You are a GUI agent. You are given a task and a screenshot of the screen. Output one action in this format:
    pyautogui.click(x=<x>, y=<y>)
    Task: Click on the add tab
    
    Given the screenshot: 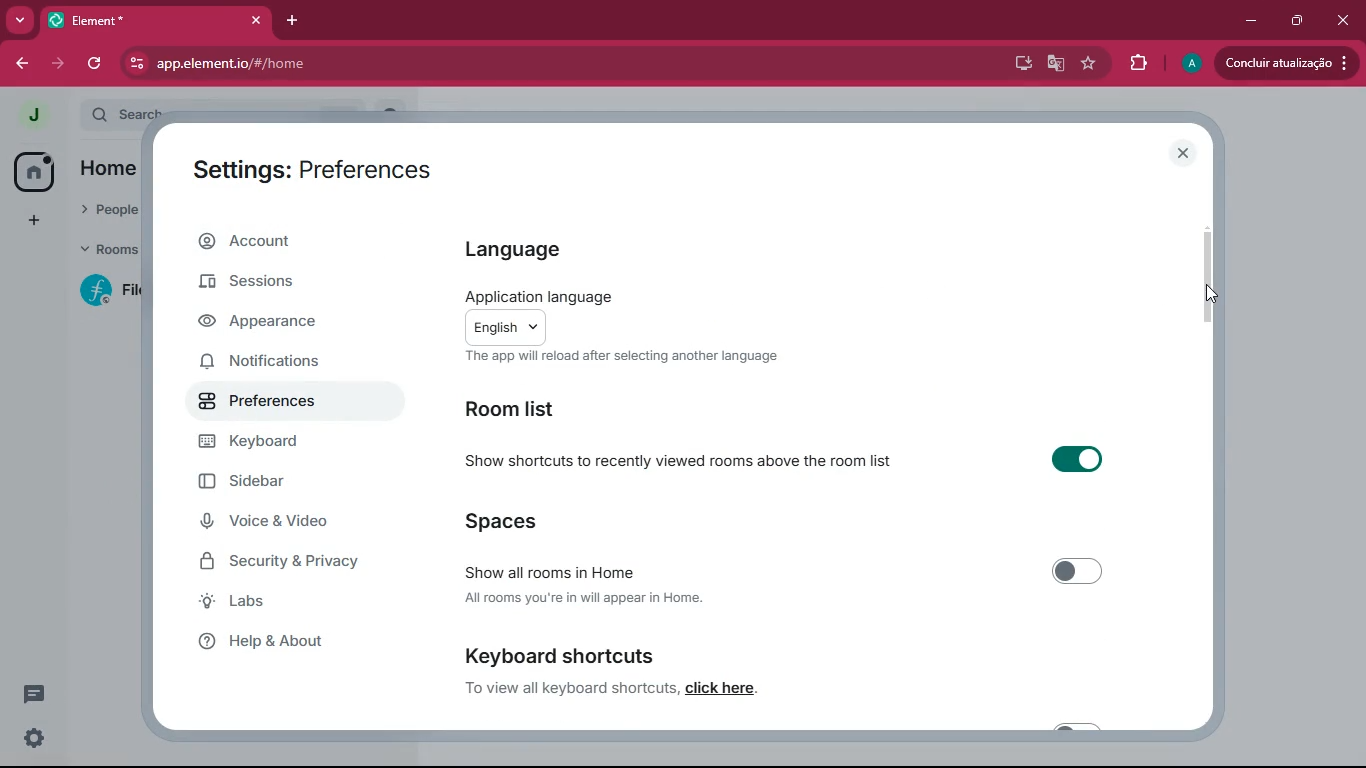 What is the action you would take?
    pyautogui.click(x=299, y=19)
    